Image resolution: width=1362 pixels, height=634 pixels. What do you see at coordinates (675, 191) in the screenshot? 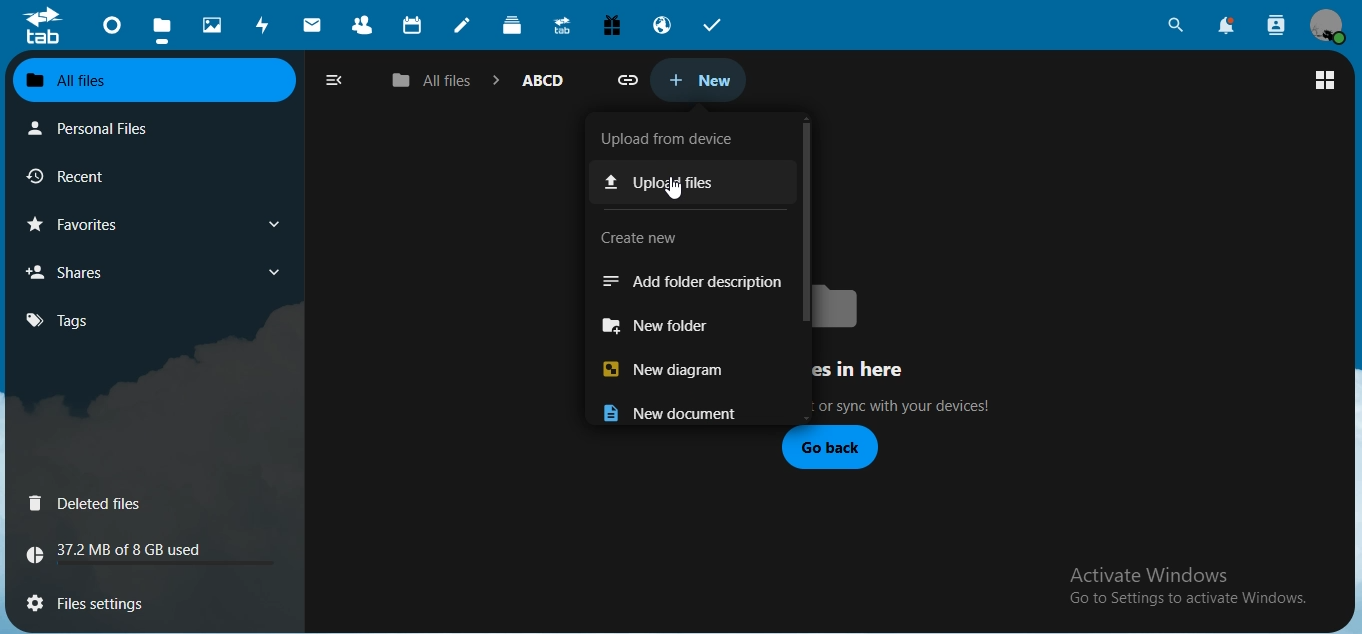
I see `cursor` at bounding box center [675, 191].